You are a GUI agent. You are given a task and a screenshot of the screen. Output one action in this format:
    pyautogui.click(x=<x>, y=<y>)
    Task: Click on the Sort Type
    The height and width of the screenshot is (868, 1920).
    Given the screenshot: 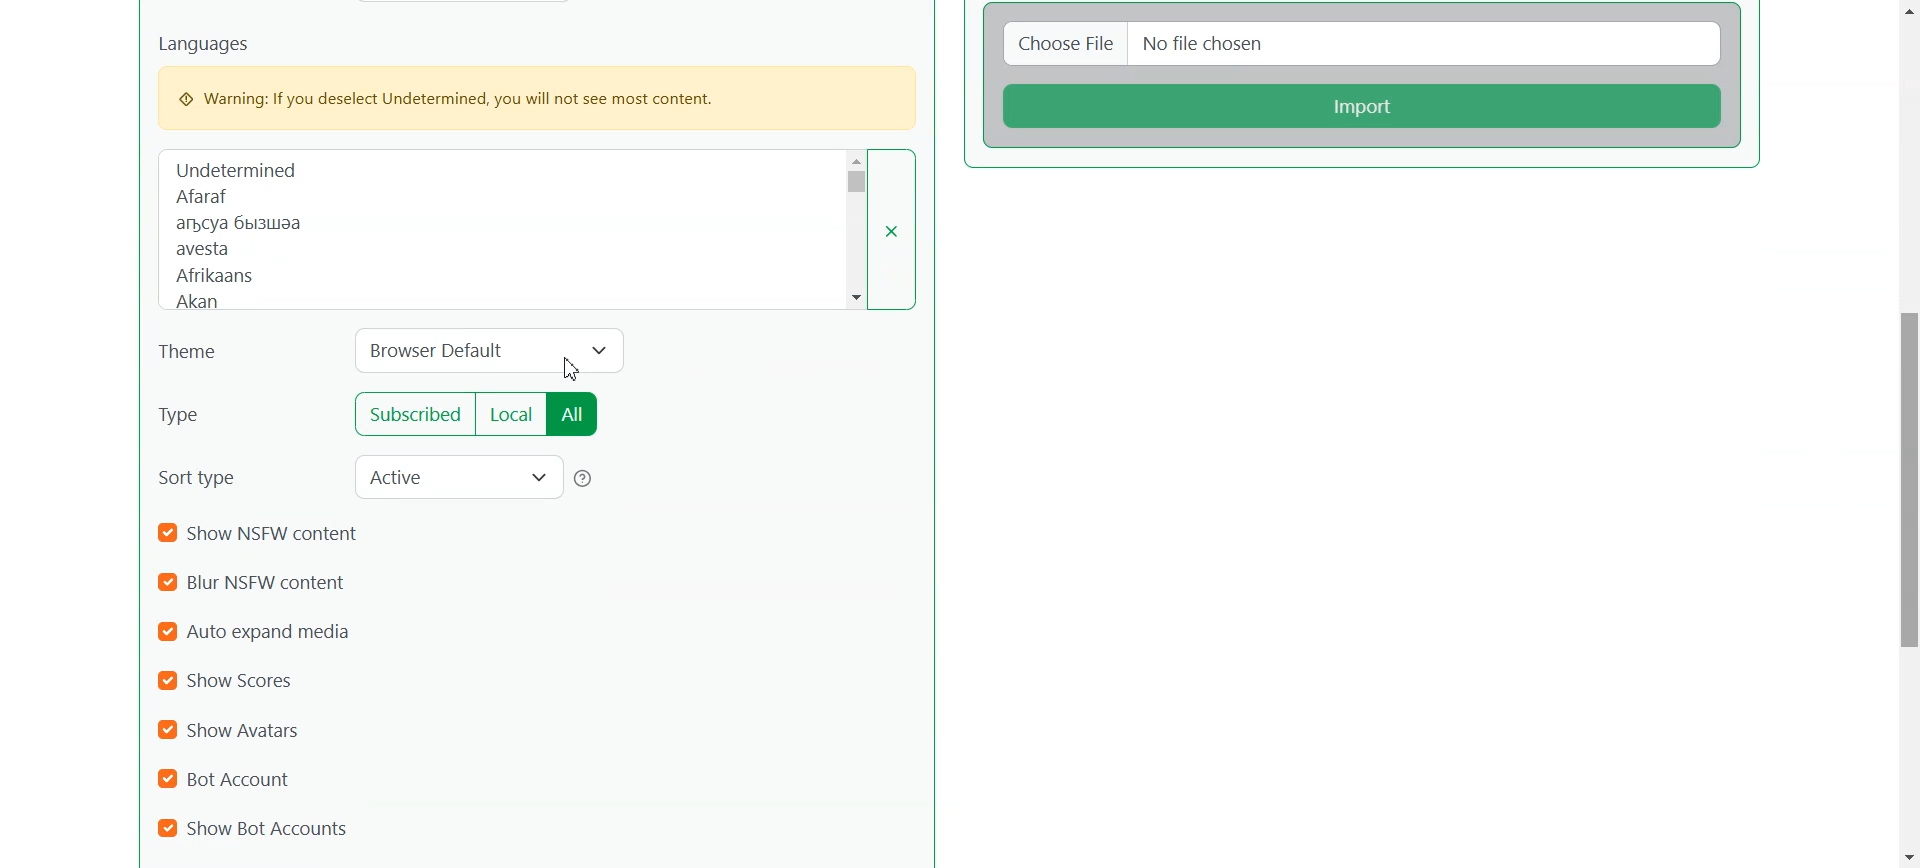 What is the action you would take?
    pyautogui.click(x=207, y=476)
    